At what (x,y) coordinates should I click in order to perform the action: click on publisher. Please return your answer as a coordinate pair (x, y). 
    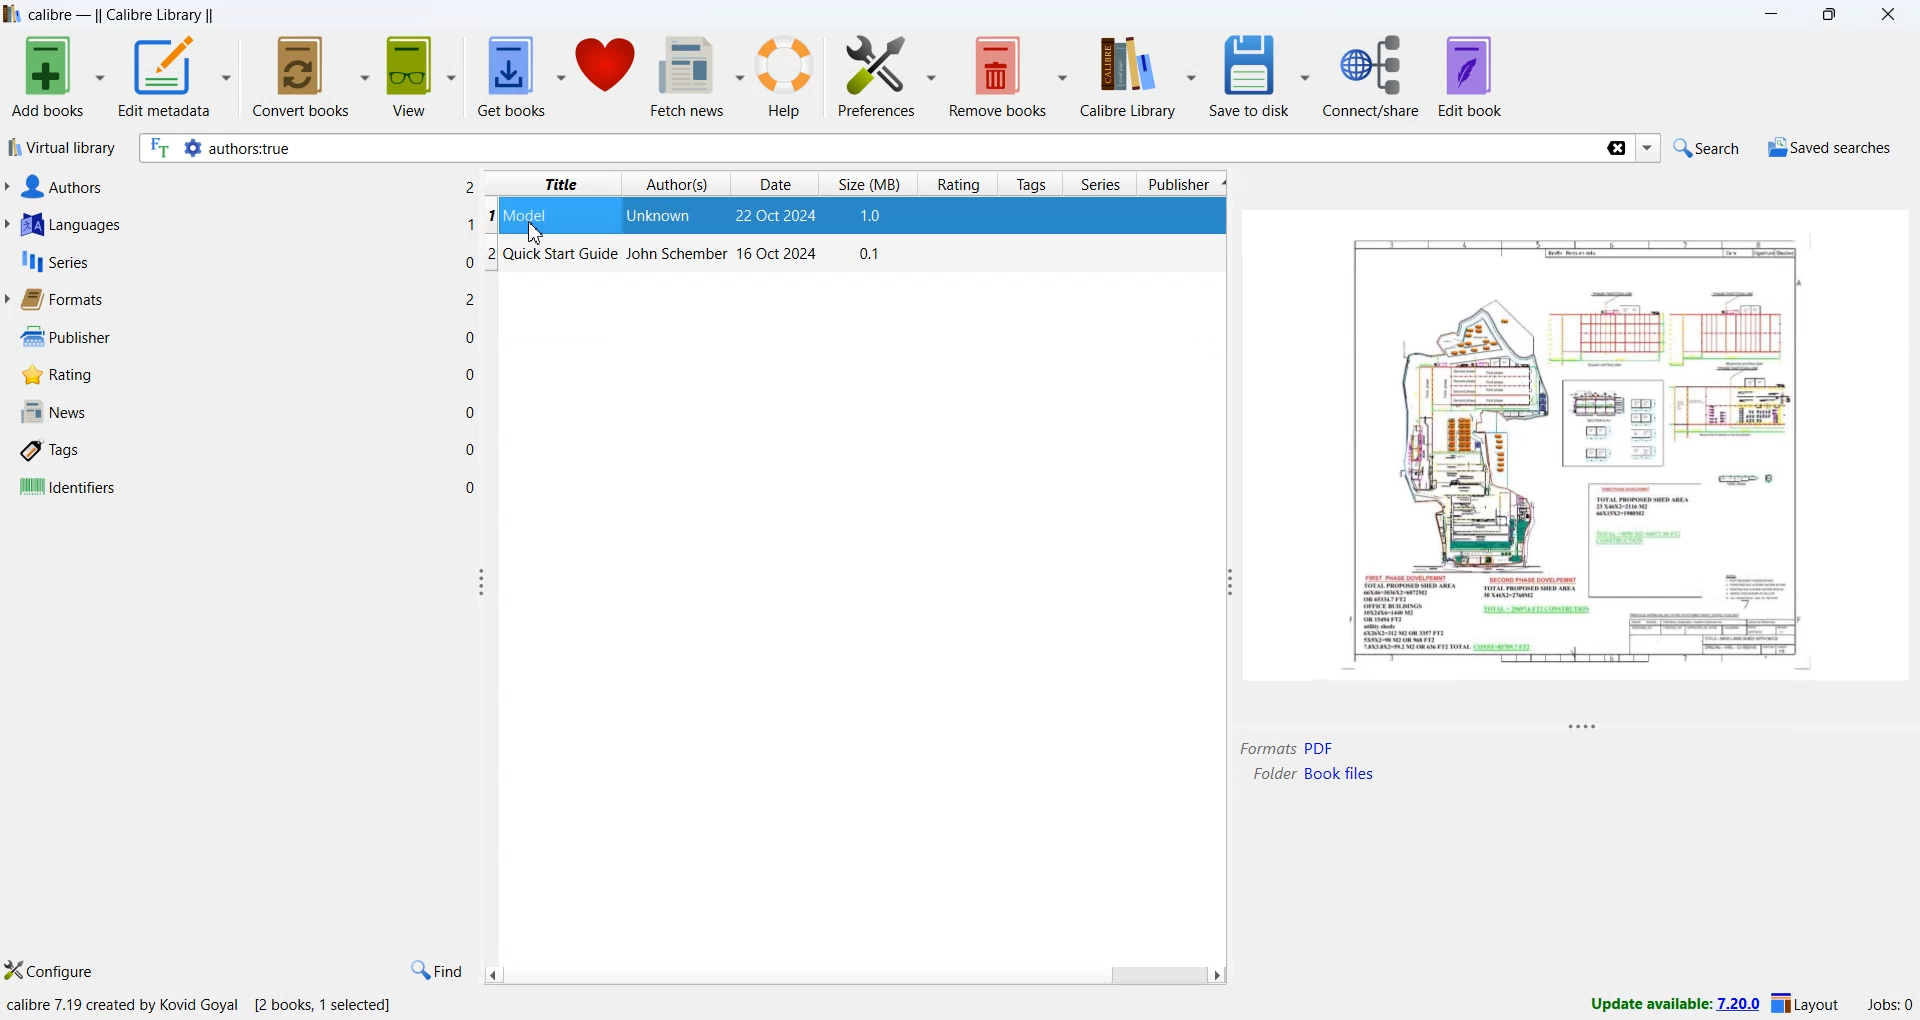
    Looking at the image, I should click on (1184, 185).